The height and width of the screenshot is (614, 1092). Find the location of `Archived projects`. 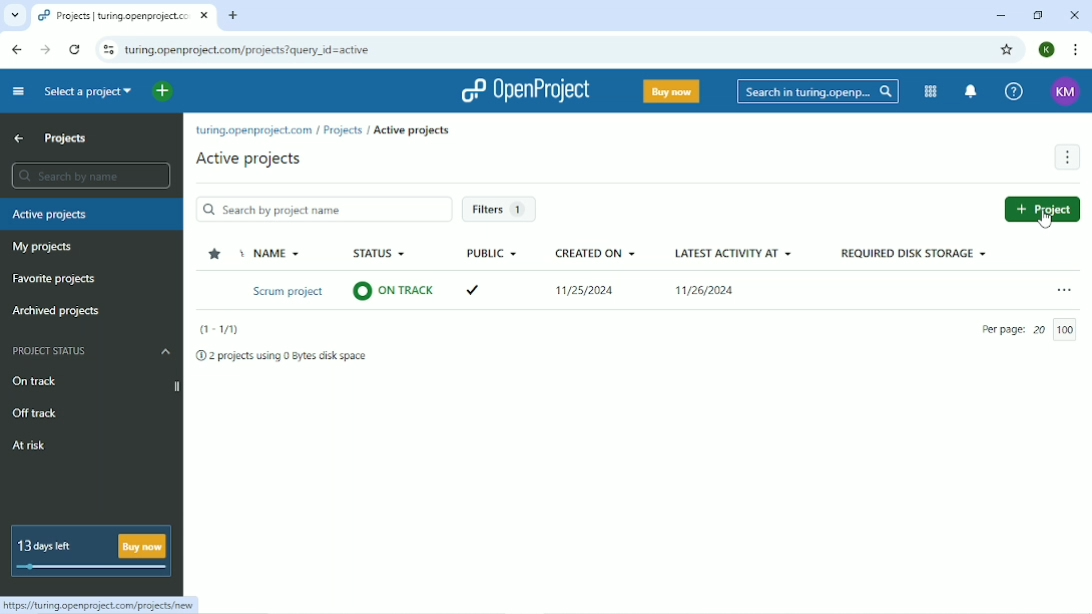

Archived projects is located at coordinates (61, 313).